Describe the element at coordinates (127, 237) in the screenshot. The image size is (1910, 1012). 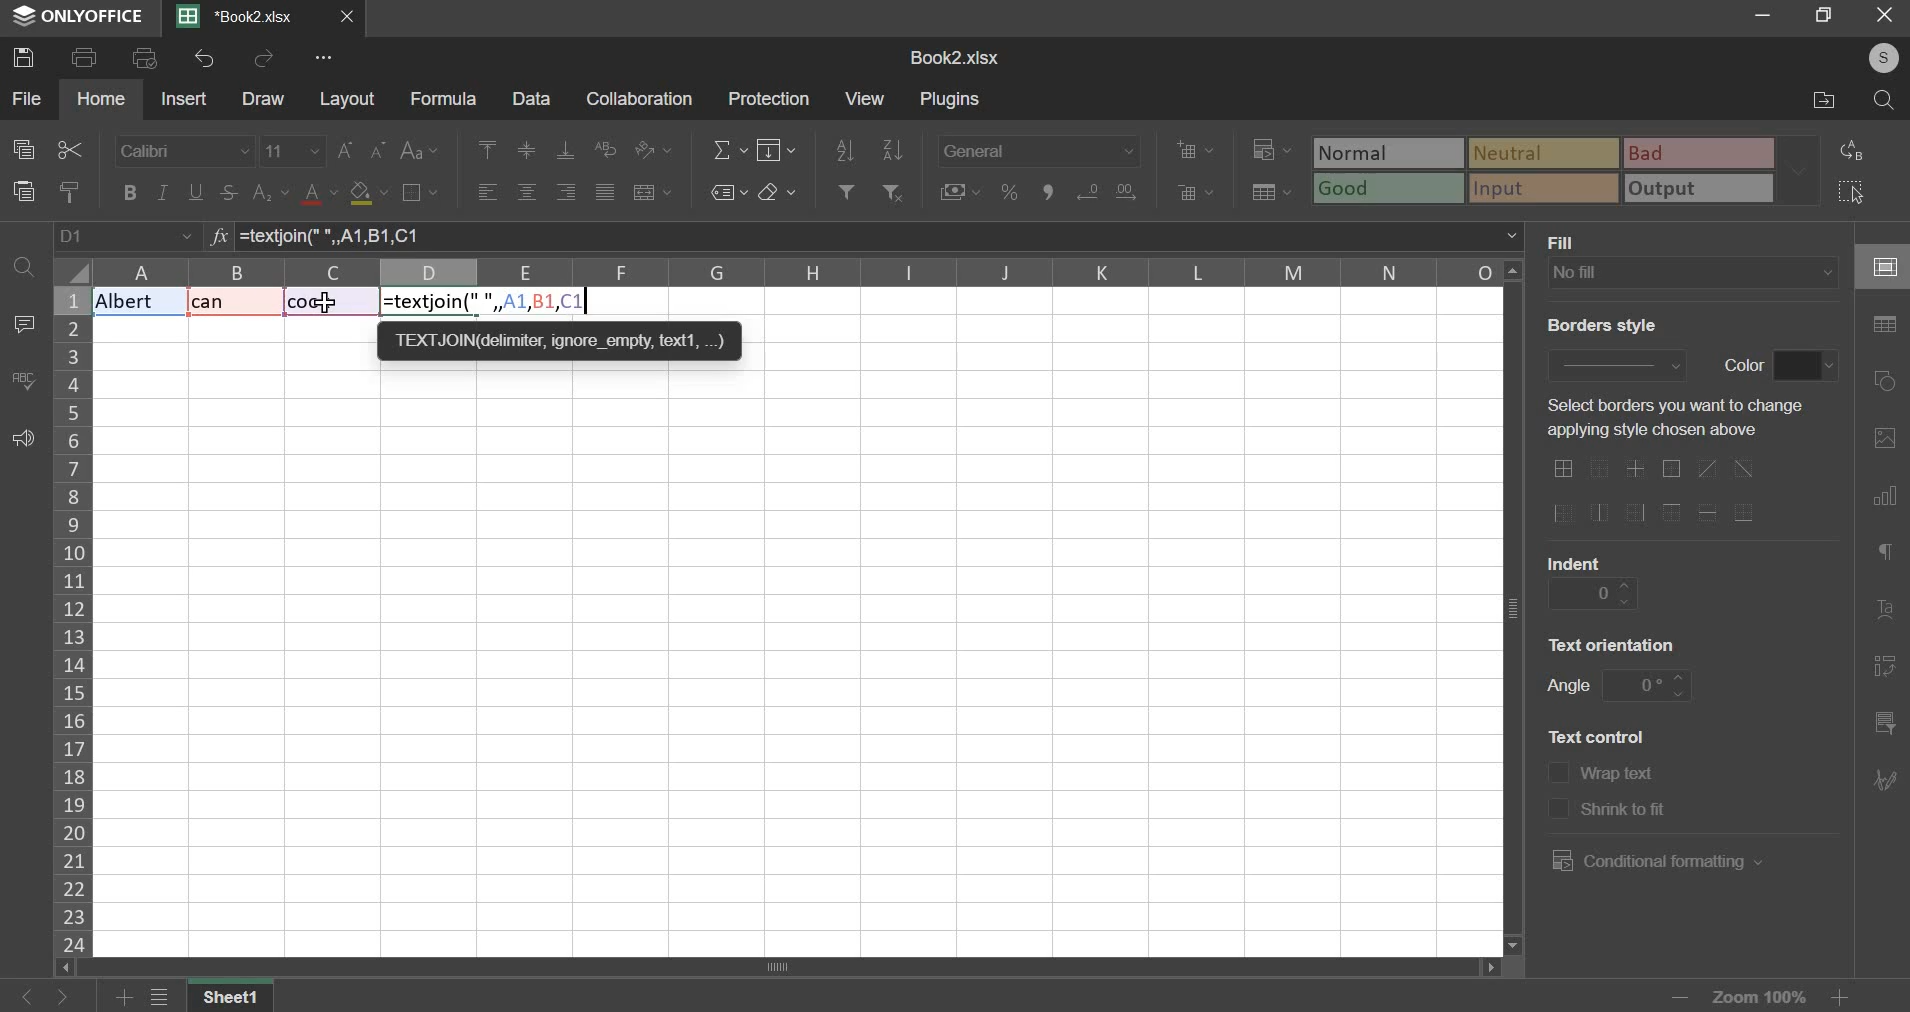
I see `cell name` at that location.